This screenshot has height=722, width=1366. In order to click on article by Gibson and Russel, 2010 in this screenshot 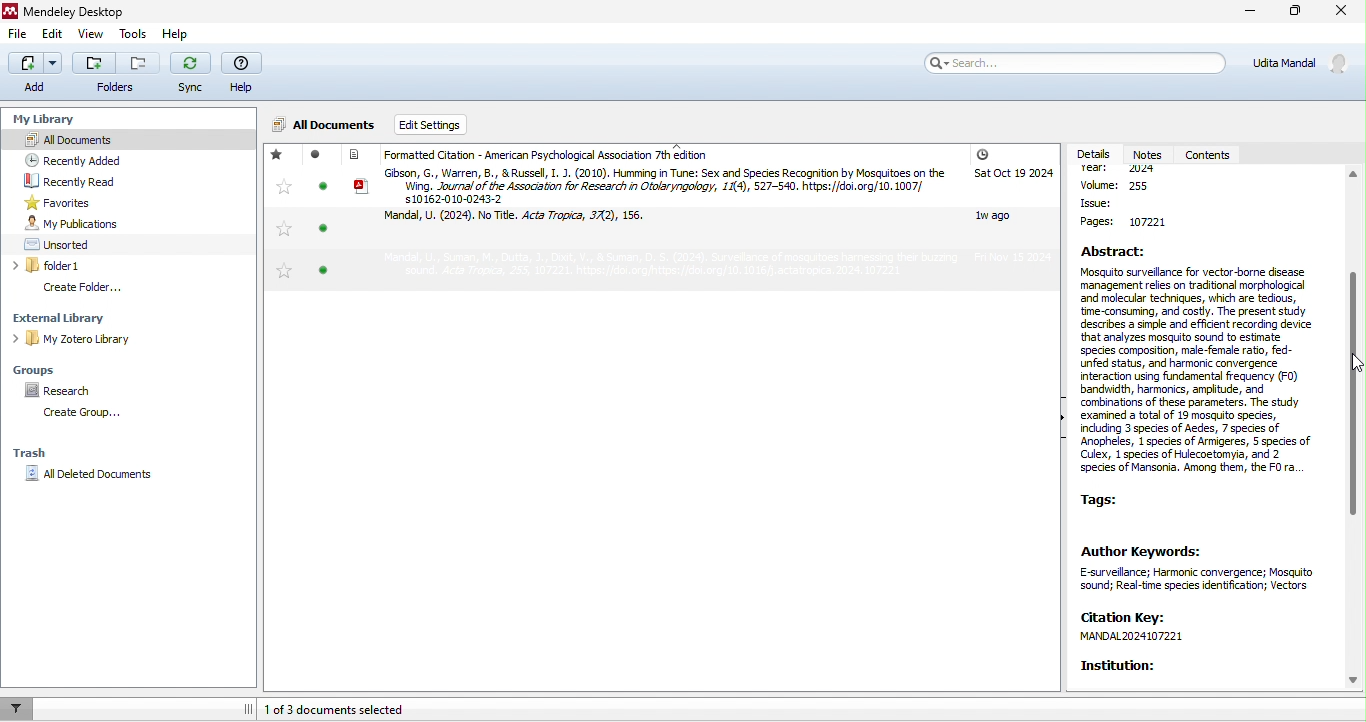, I will do `click(651, 185)`.